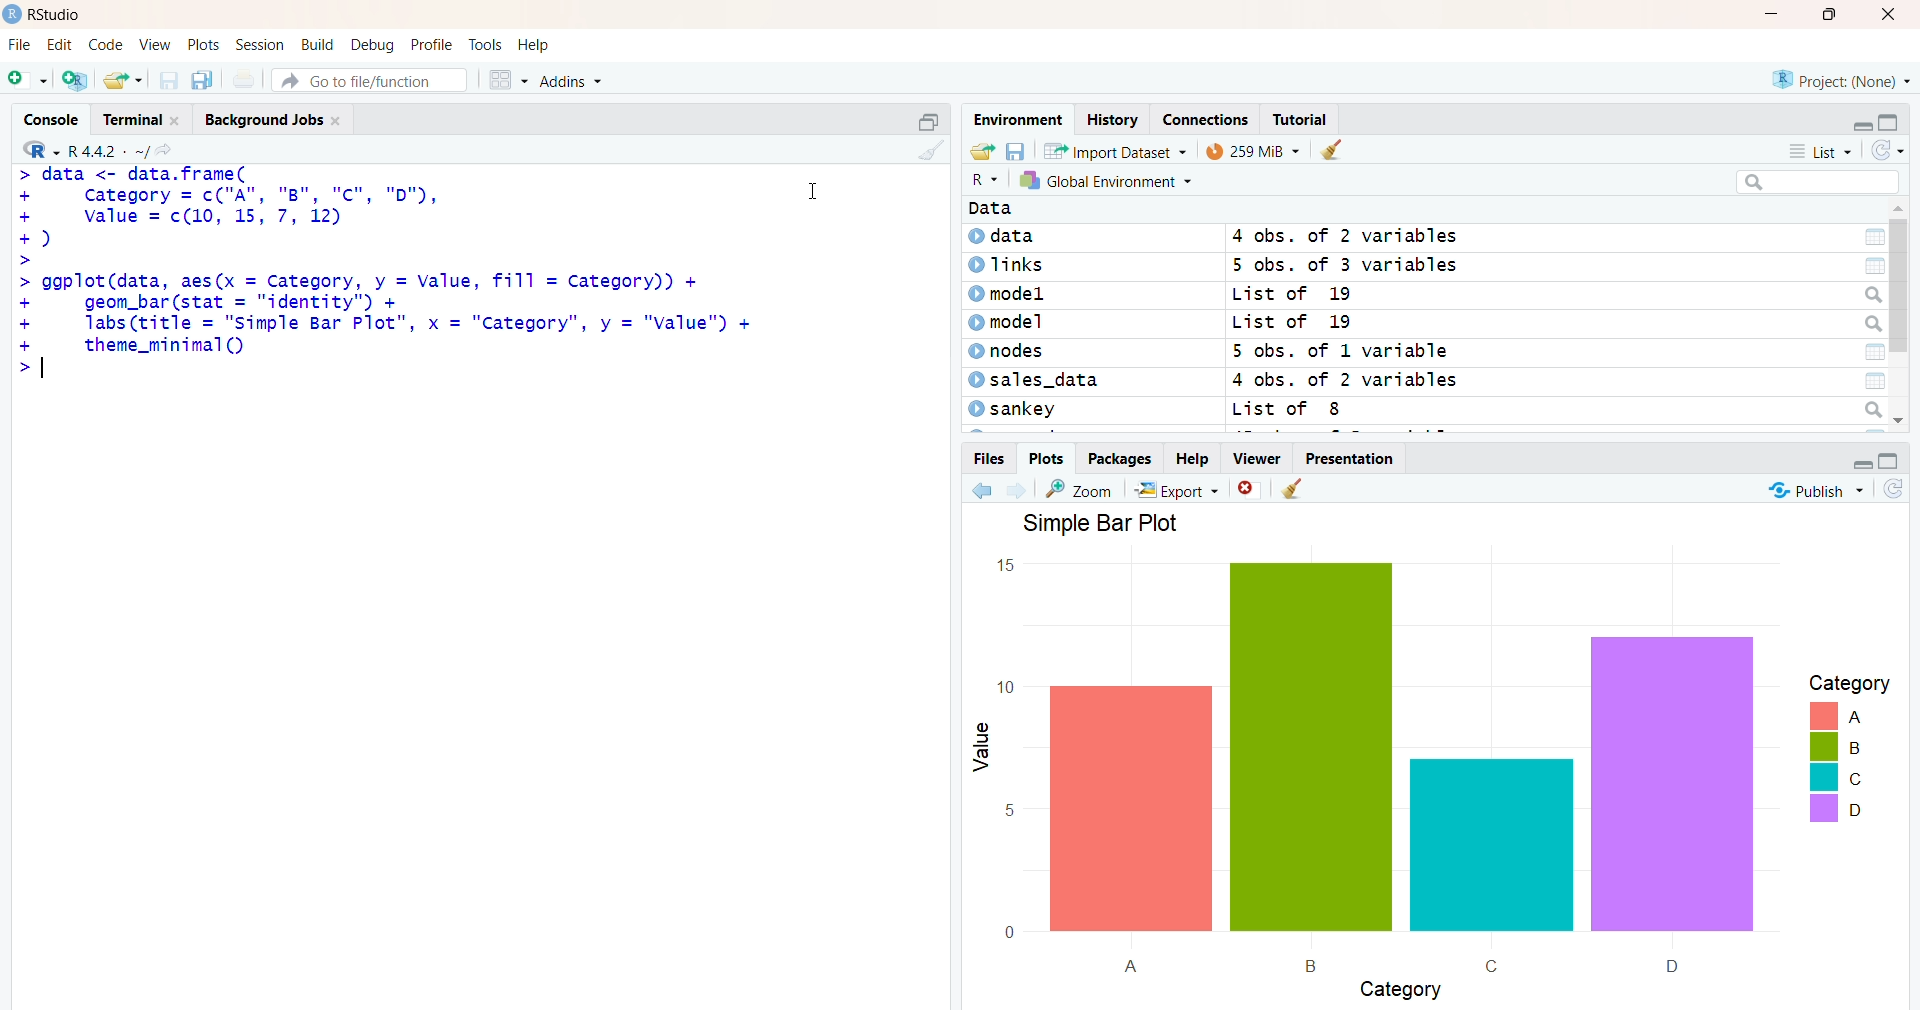 Image resolution: width=1920 pixels, height=1010 pixels. Describe the element at coordinates (1249, 488) in the screenshot. I see `remove current plot` at that location.